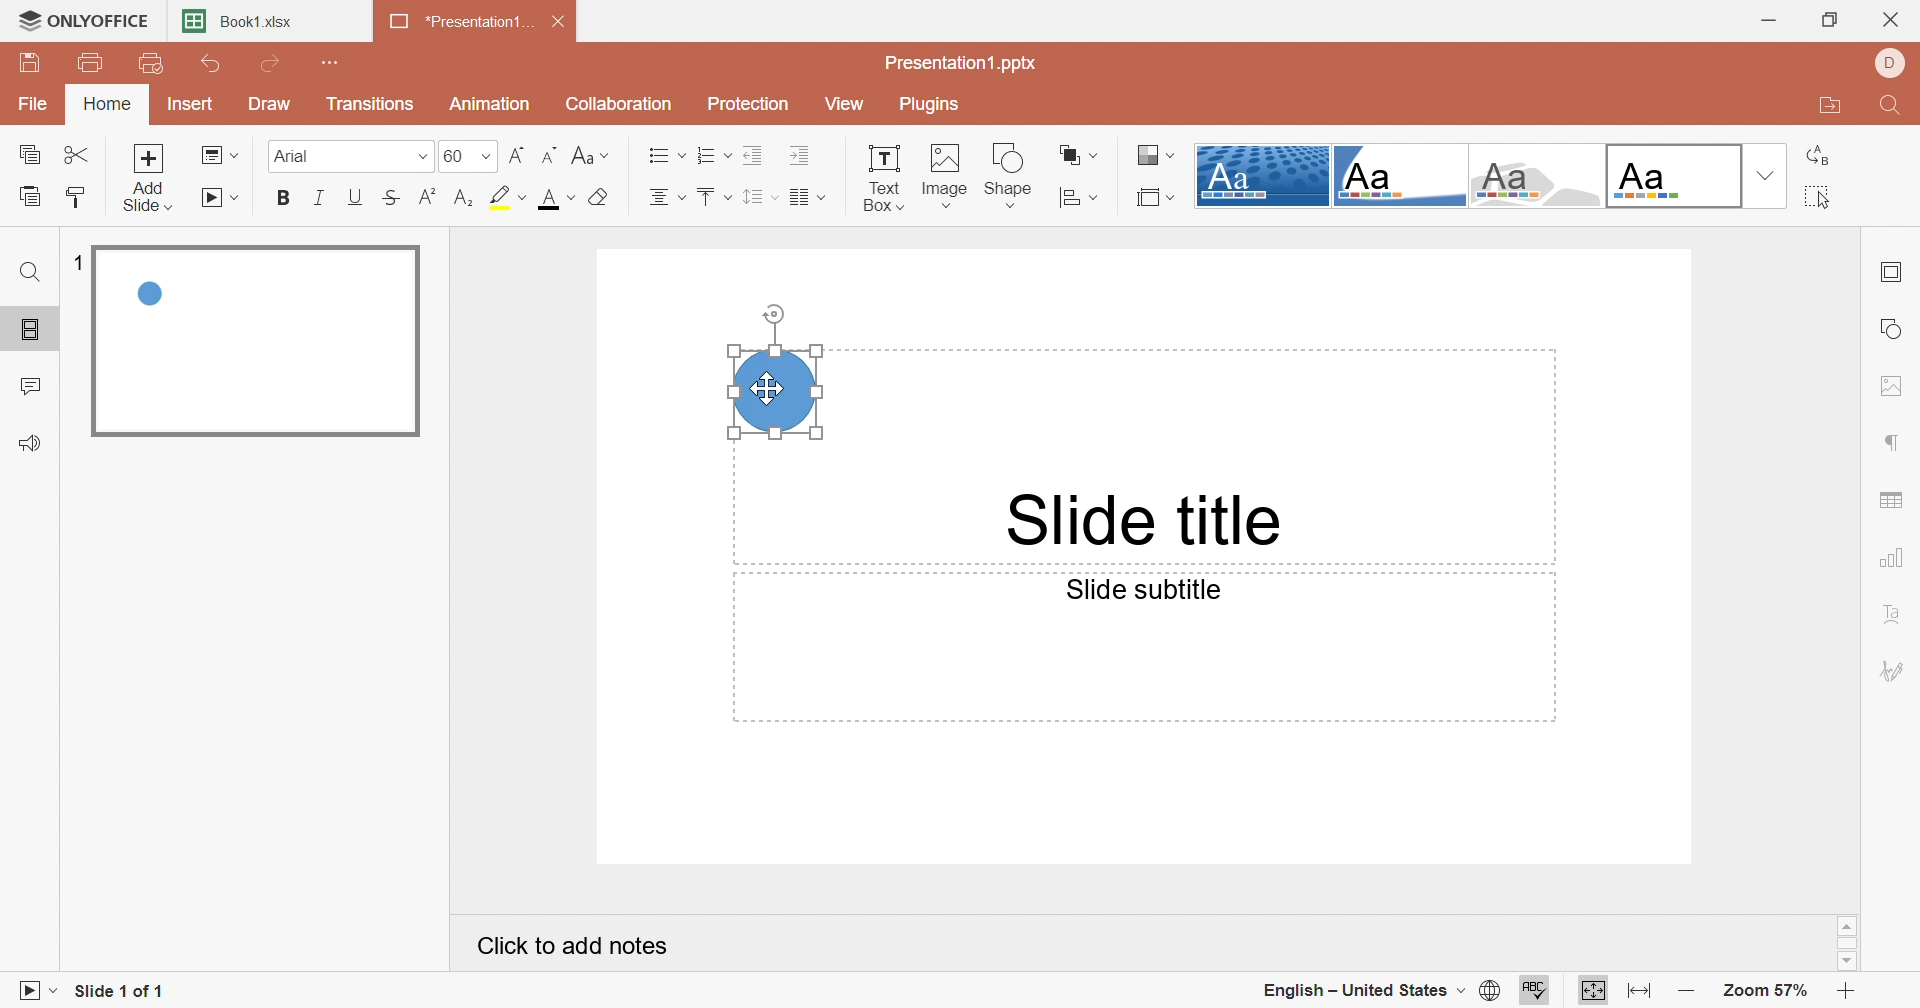  I want to click on Signature settings, so click(1893, 670).